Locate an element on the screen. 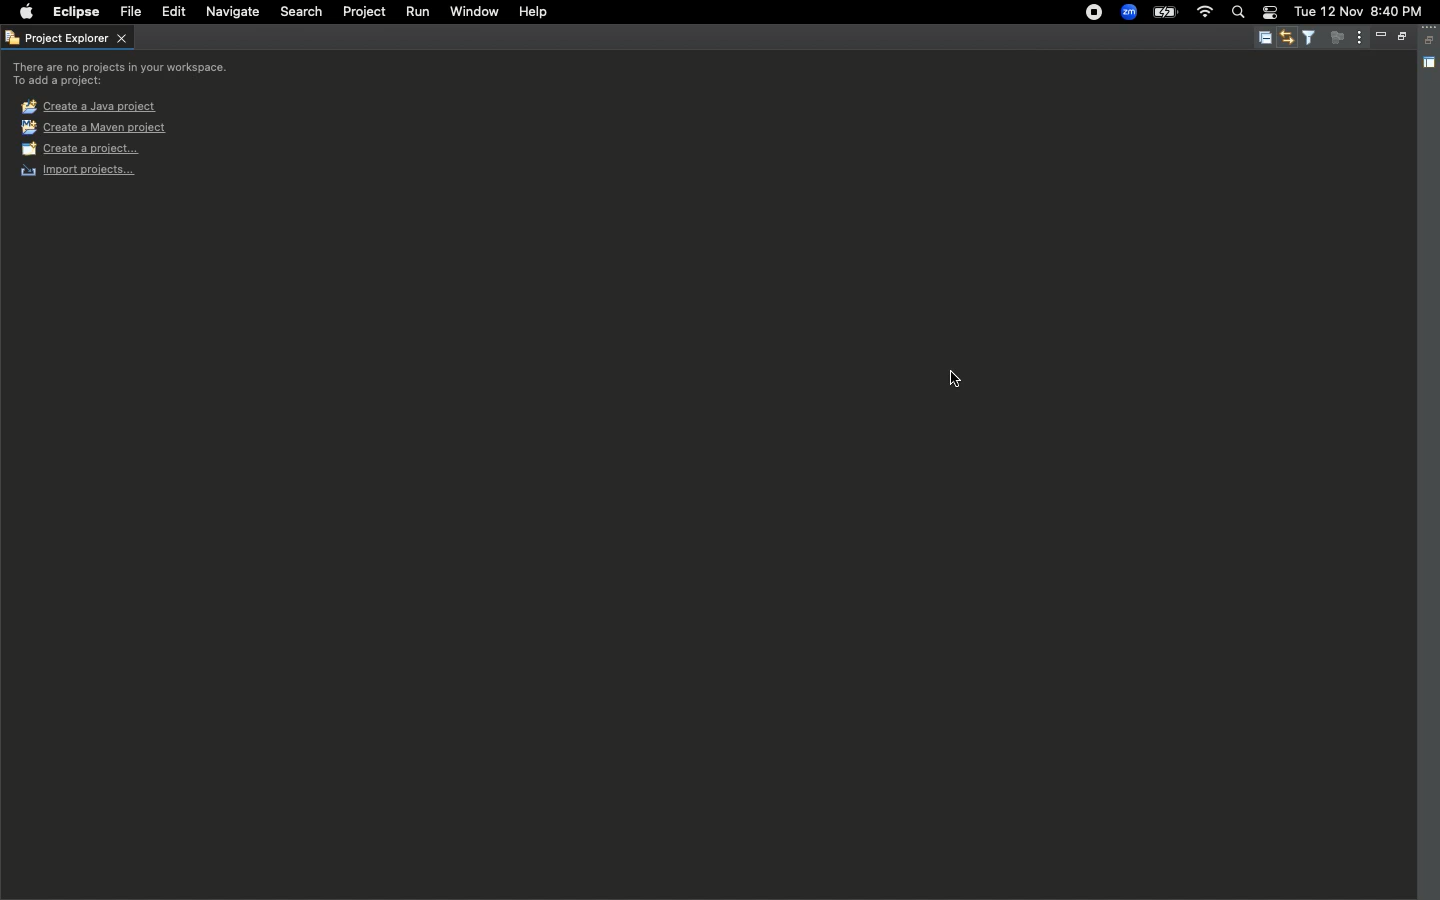  There are no projects in your workspace. to add a project: is located at coordinates (120, 73).